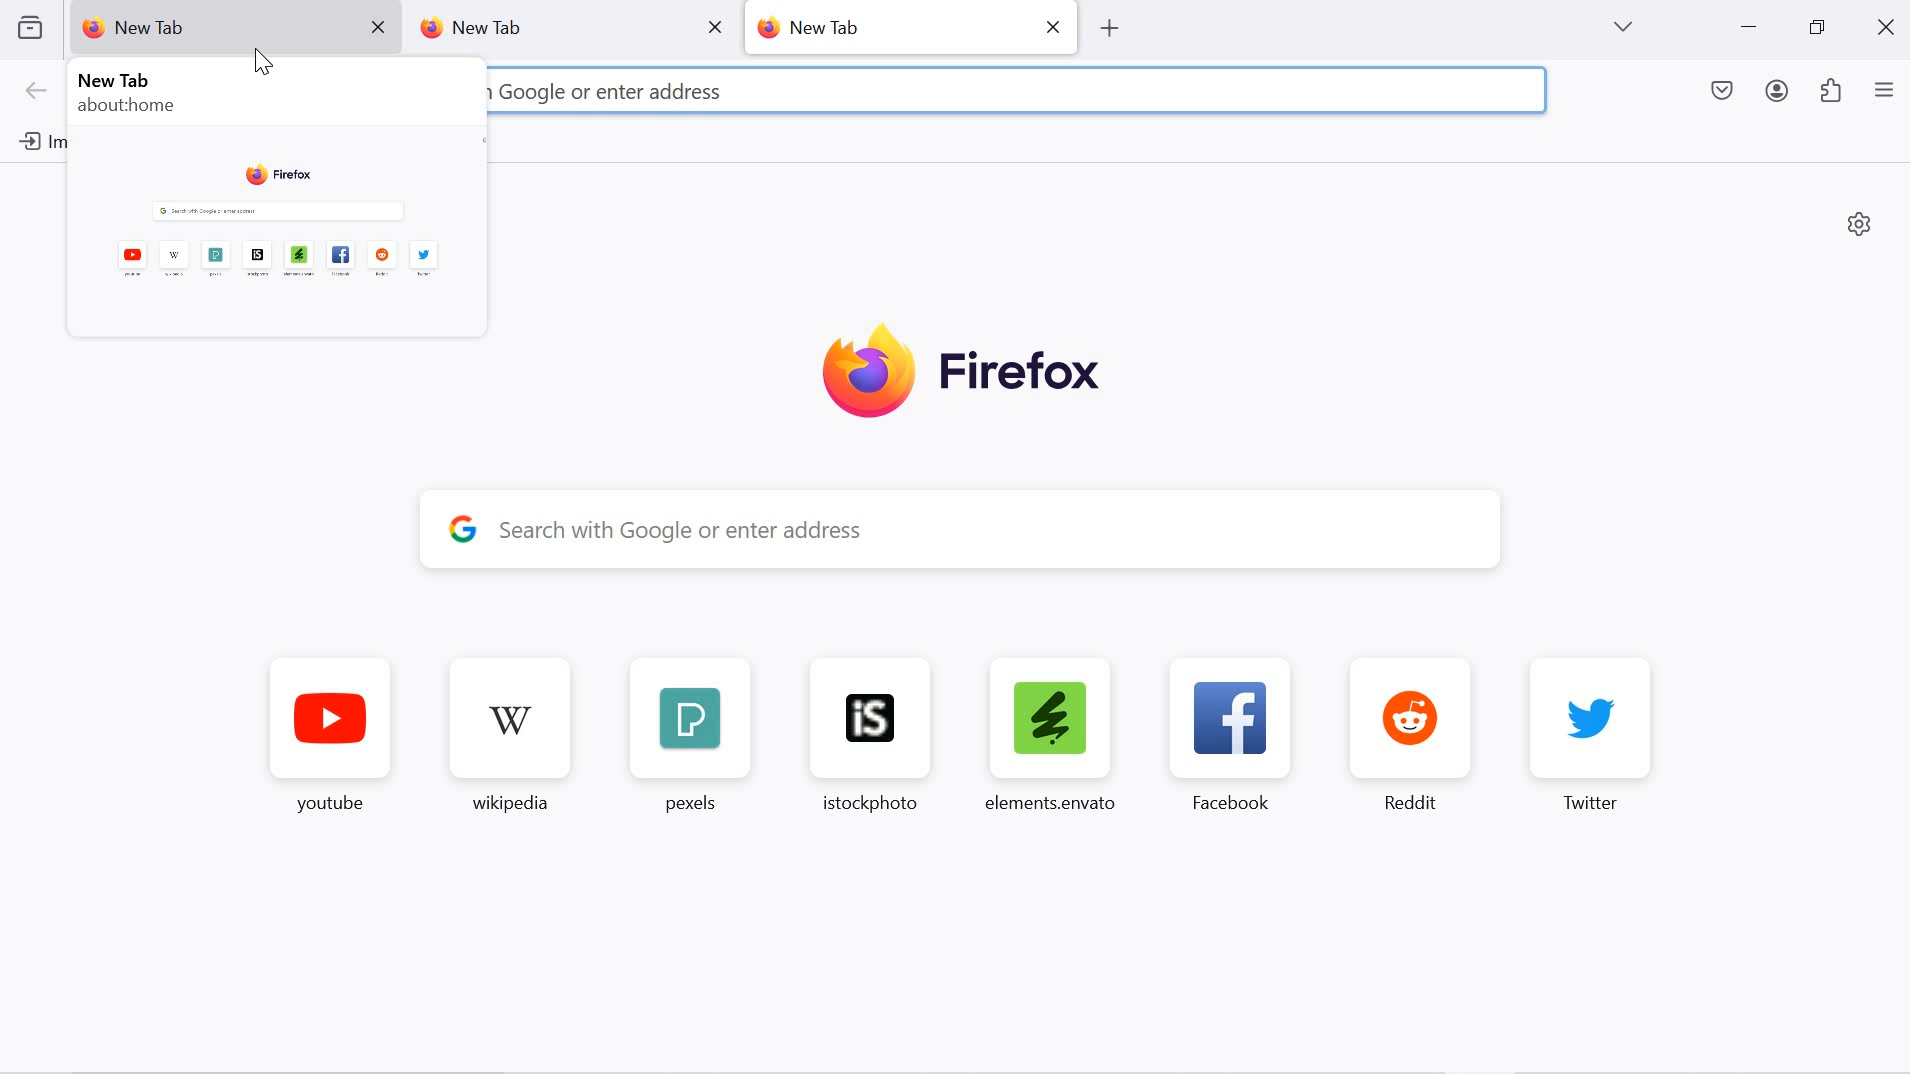 The image size is (1910, 1074). I want to click on save to pocket, so click(1724, 93).